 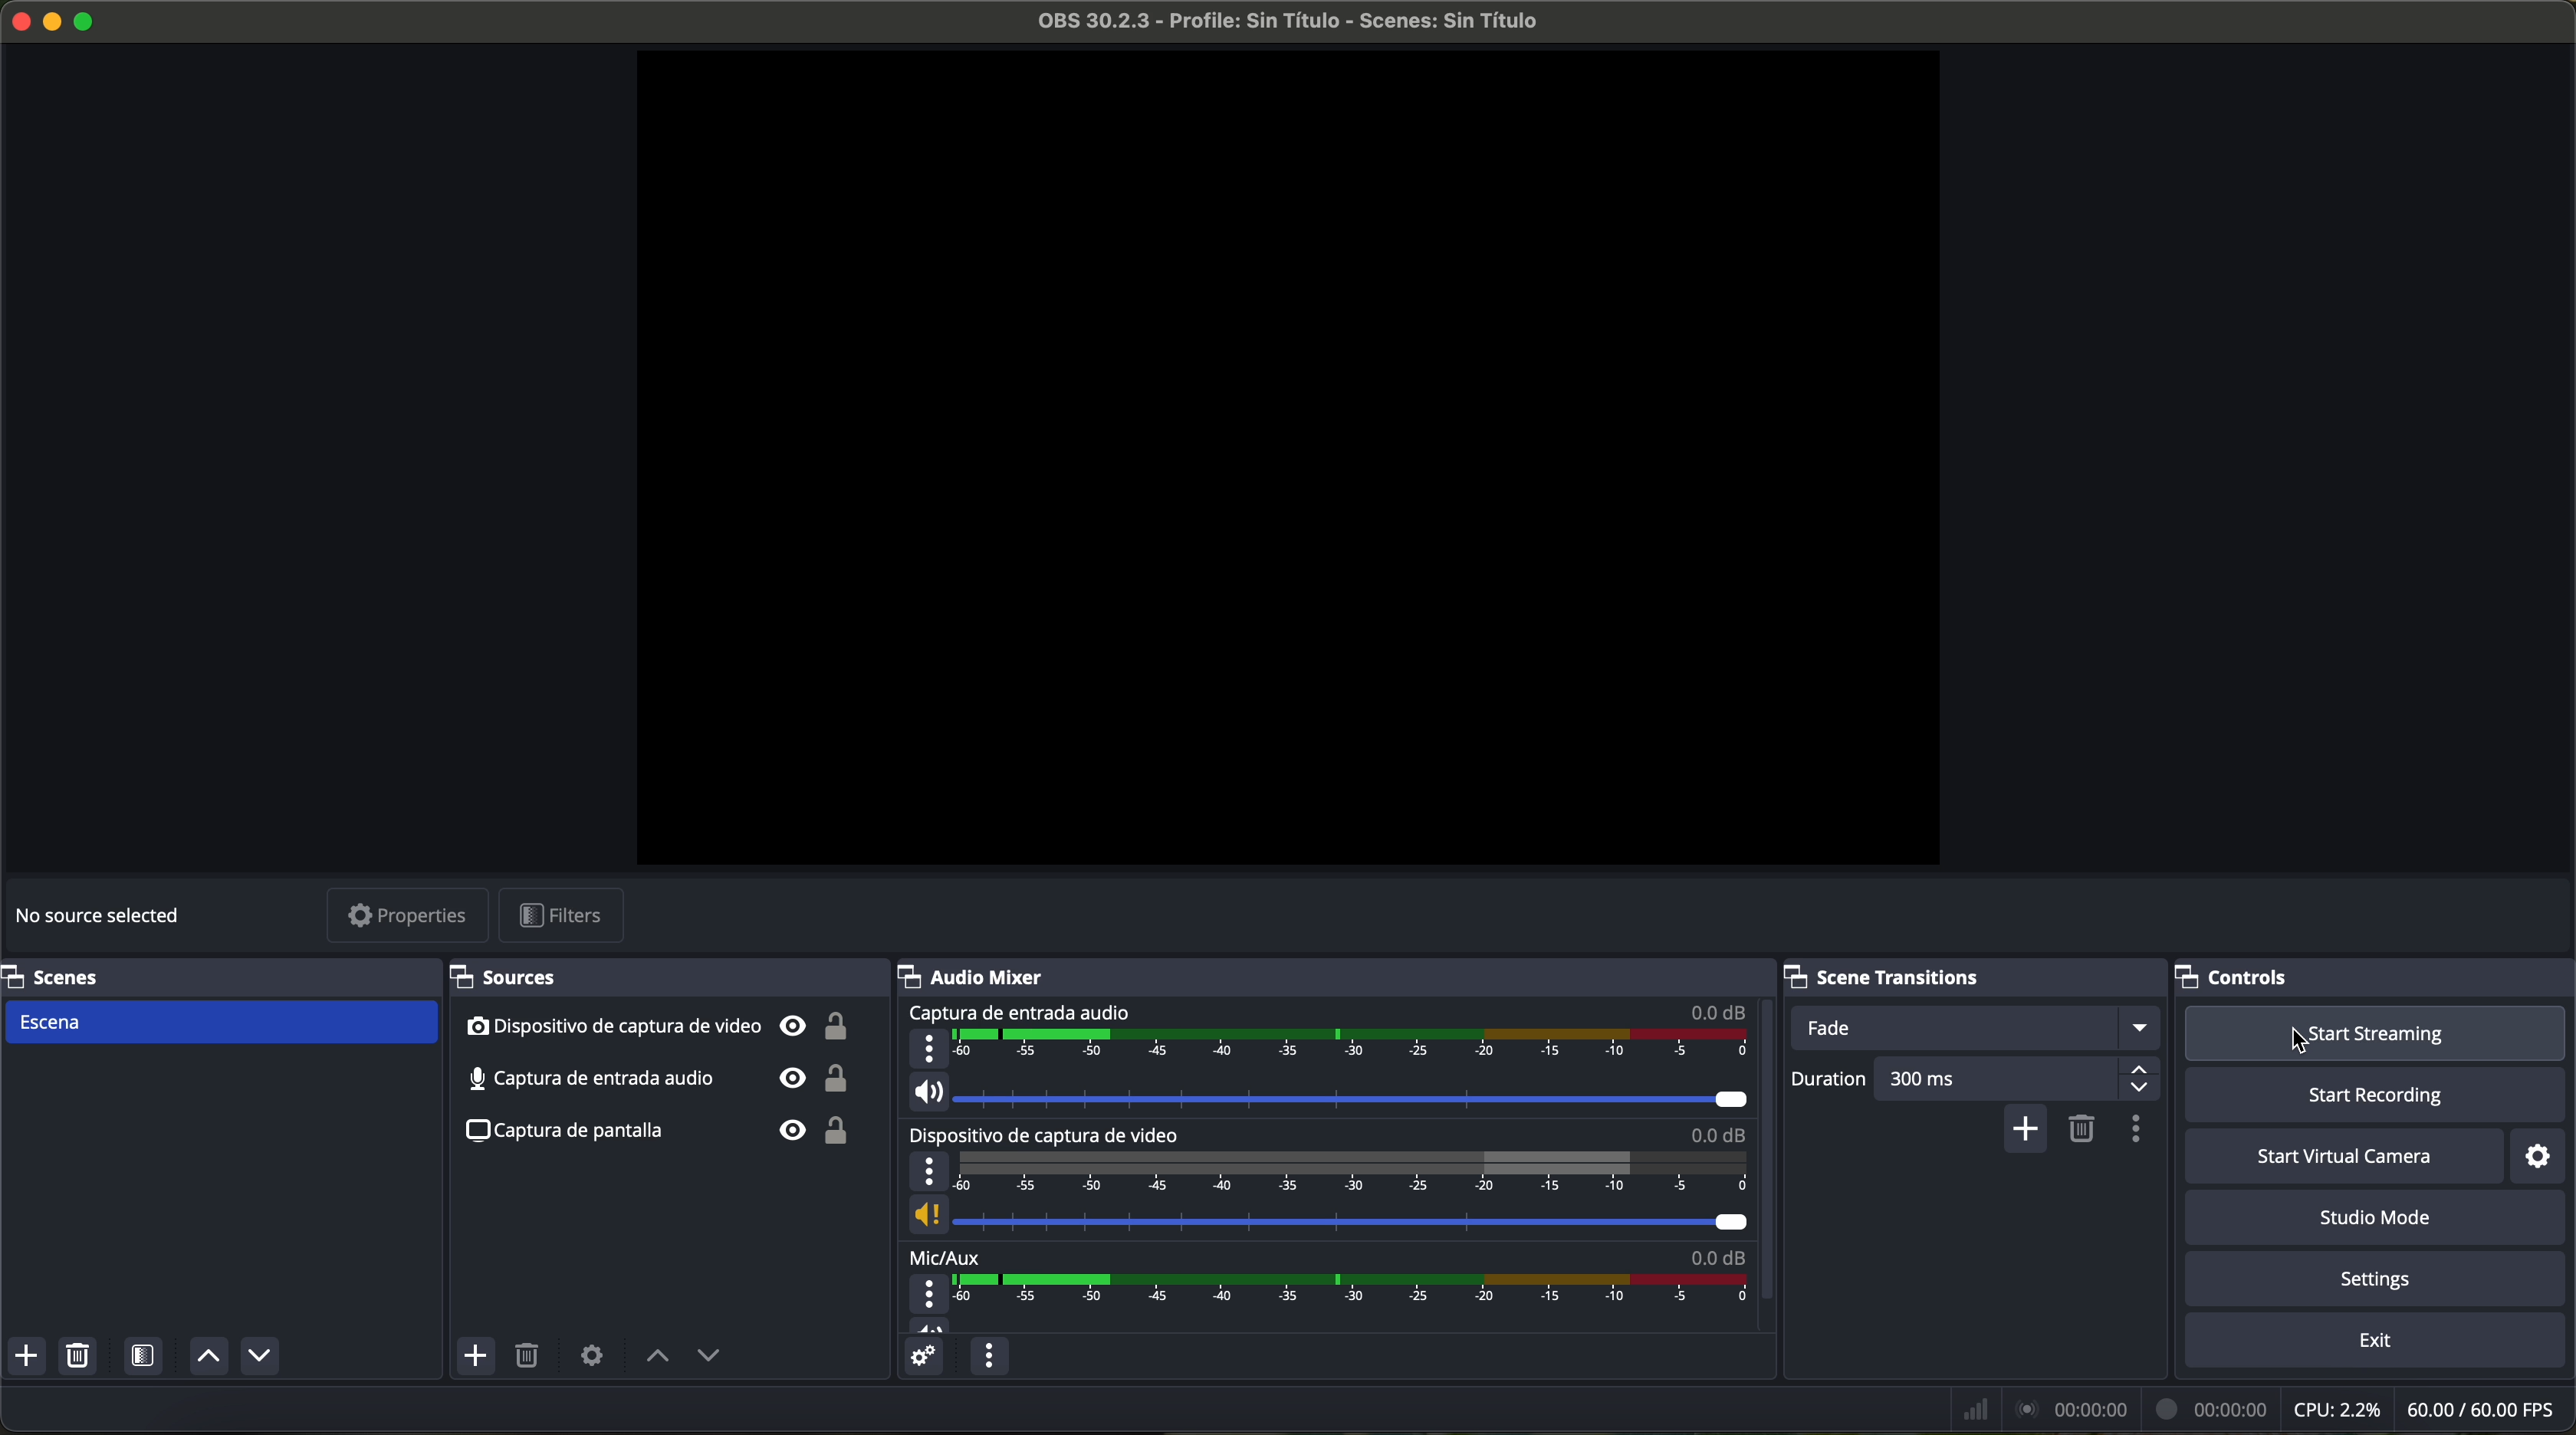 What do you see at coordinates (478, 1357) in the screenshot?
I see `add sources` at bounding box center [478, 1357].